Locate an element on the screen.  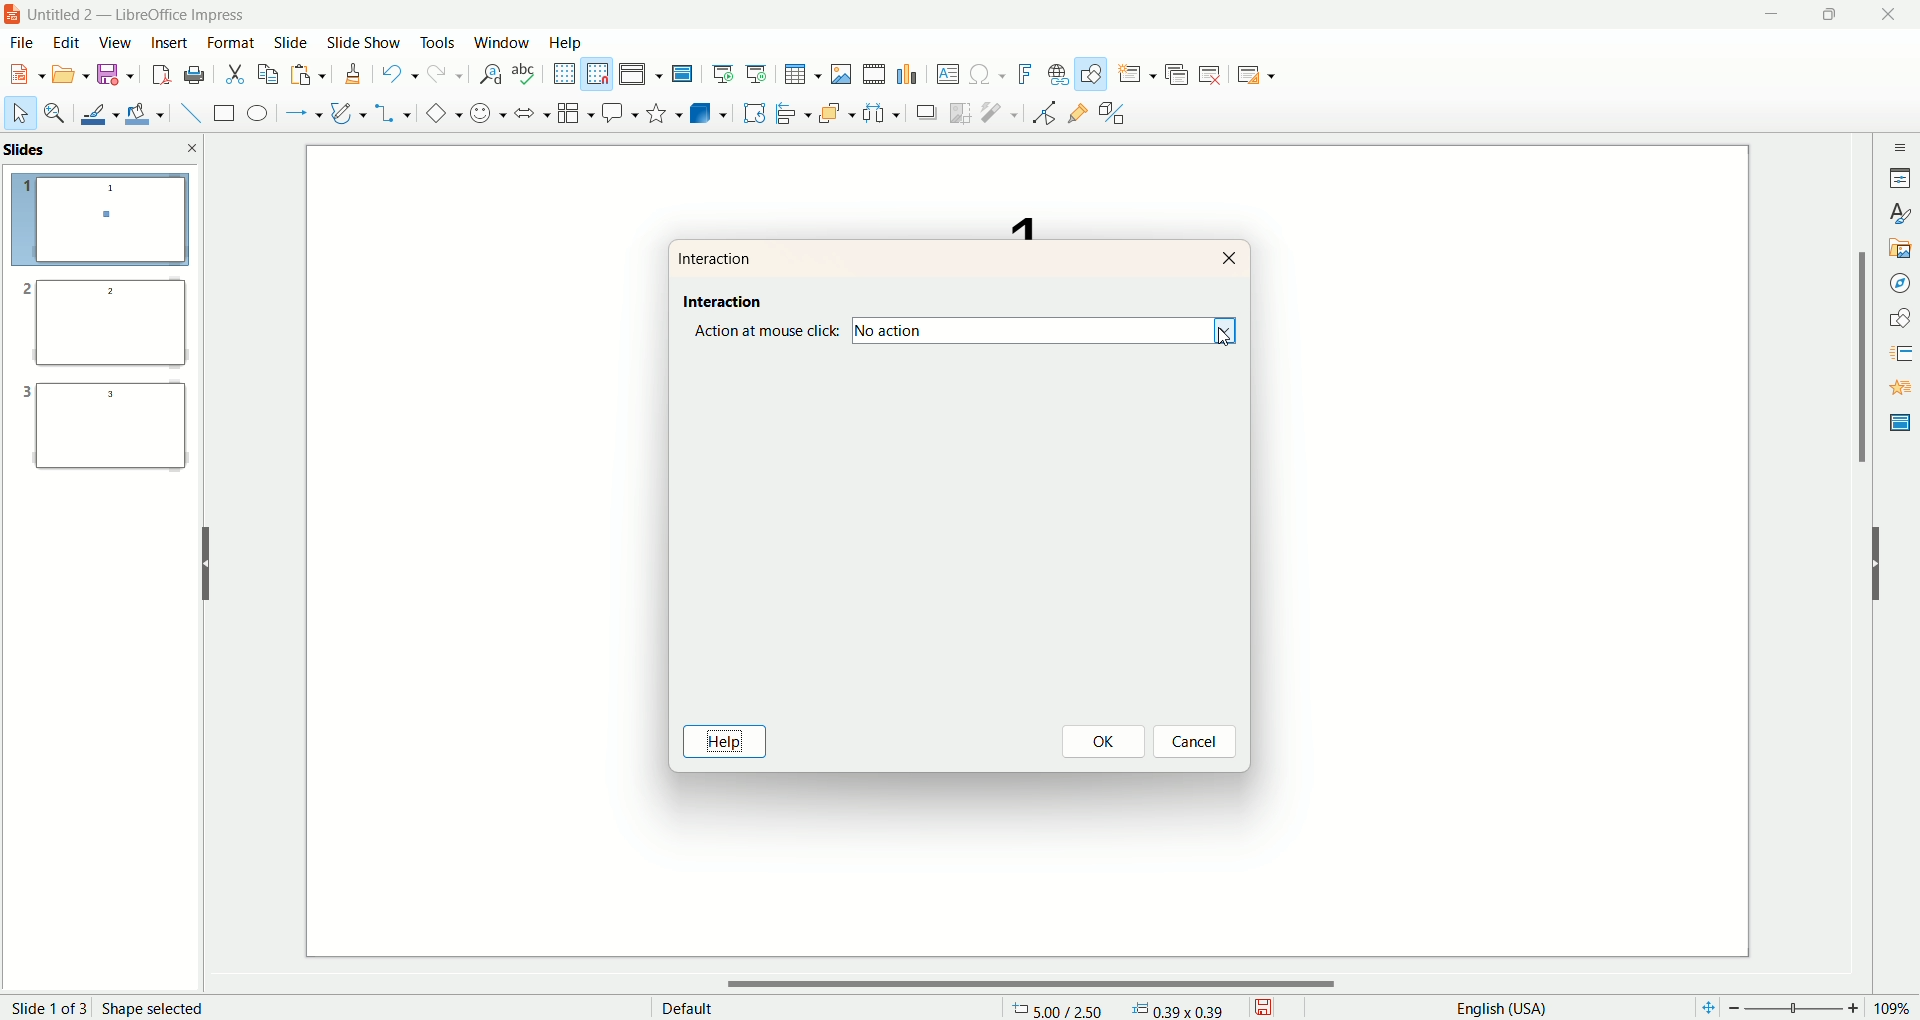
line and arrow is located at coordinates (301, 114).